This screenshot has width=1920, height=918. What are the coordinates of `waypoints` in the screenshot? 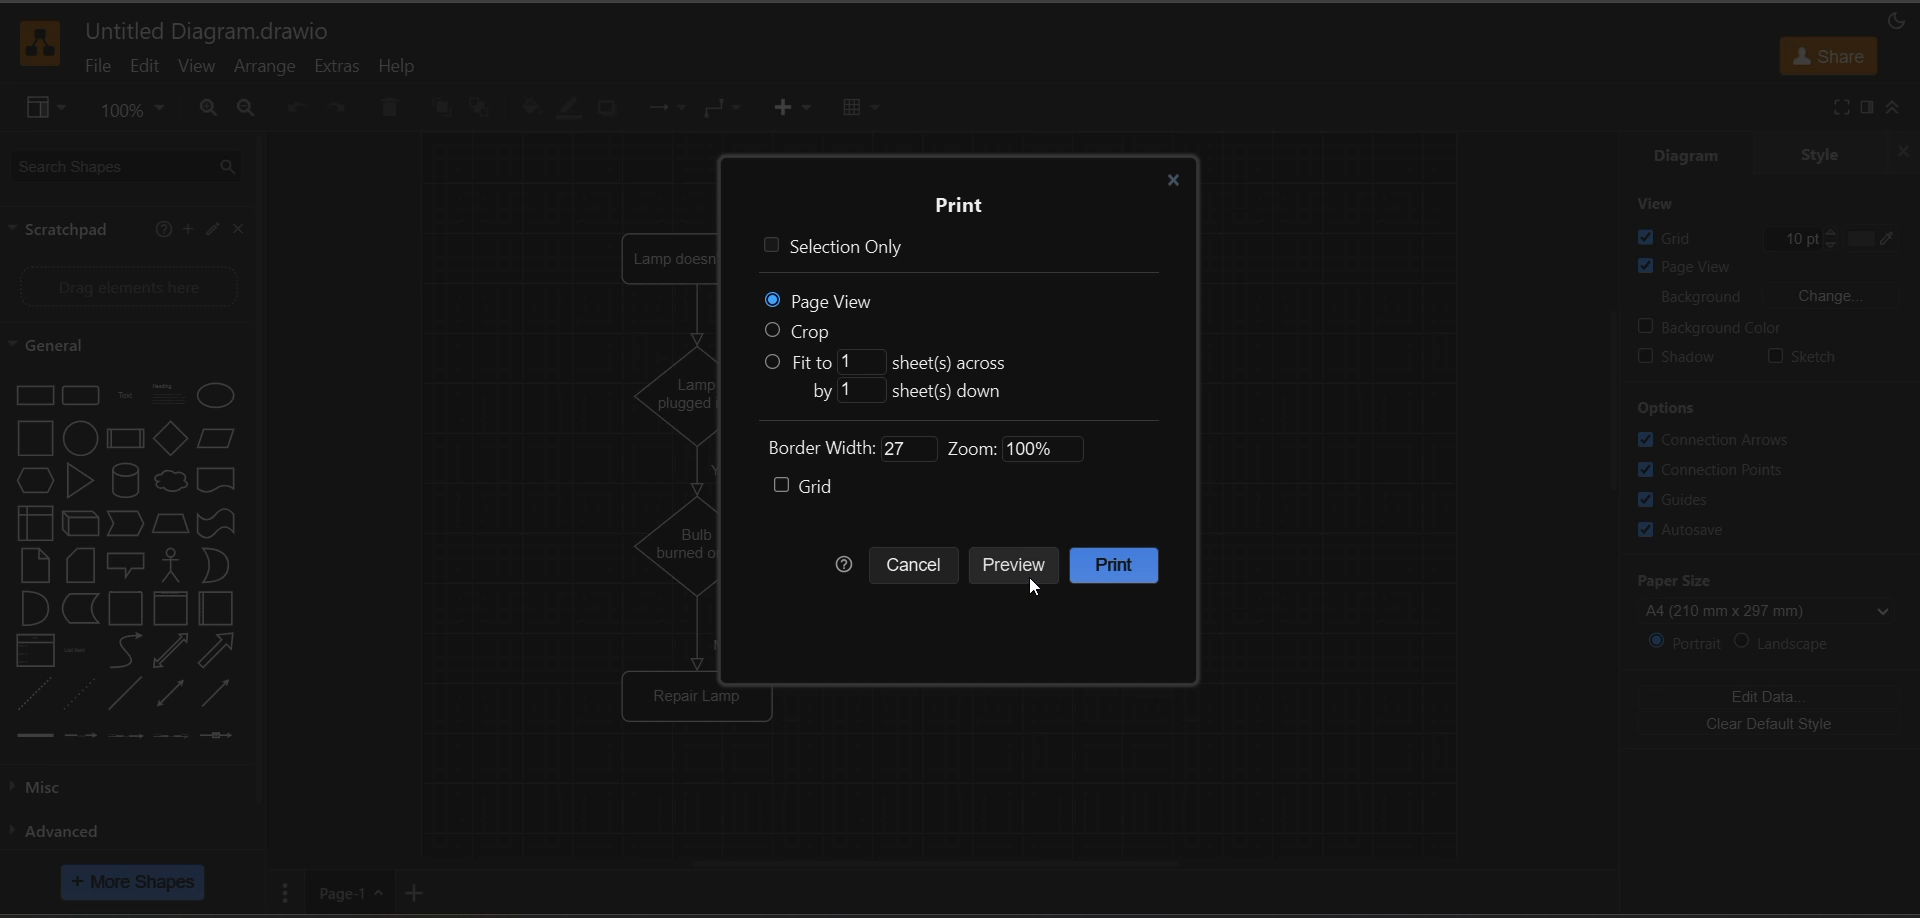 It's located at (725, 109).